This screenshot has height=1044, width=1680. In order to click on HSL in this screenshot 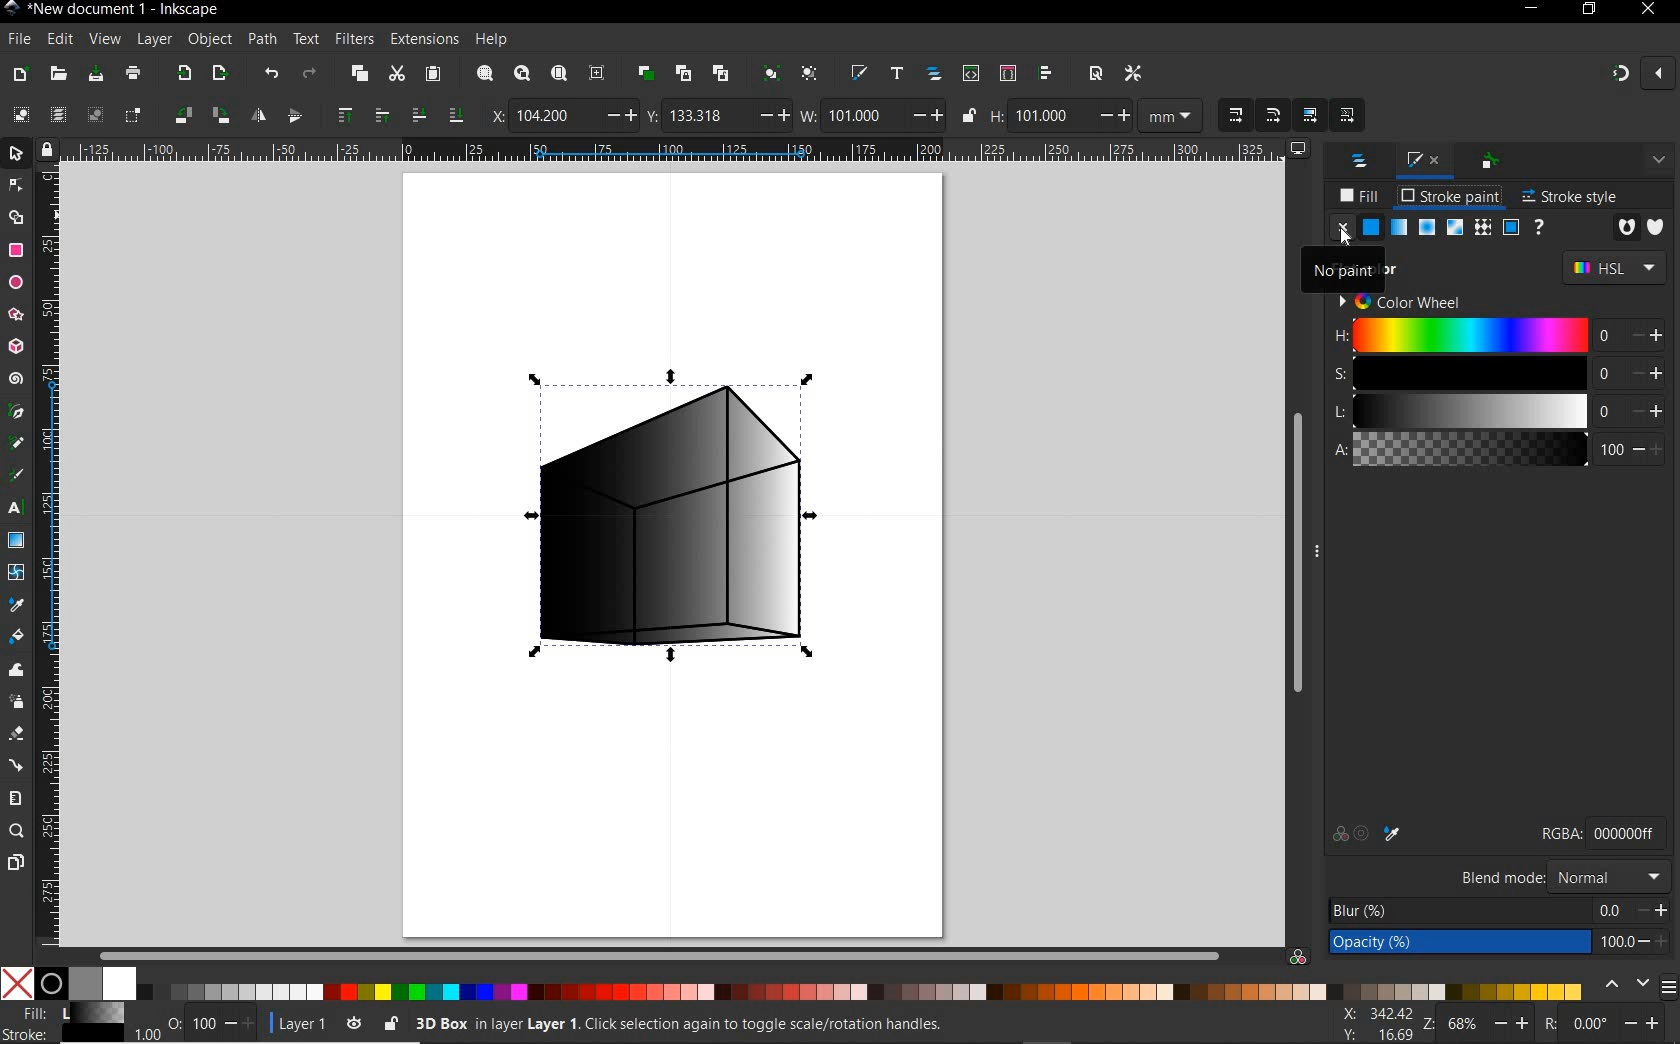, I will do `click(1612, 265)`.